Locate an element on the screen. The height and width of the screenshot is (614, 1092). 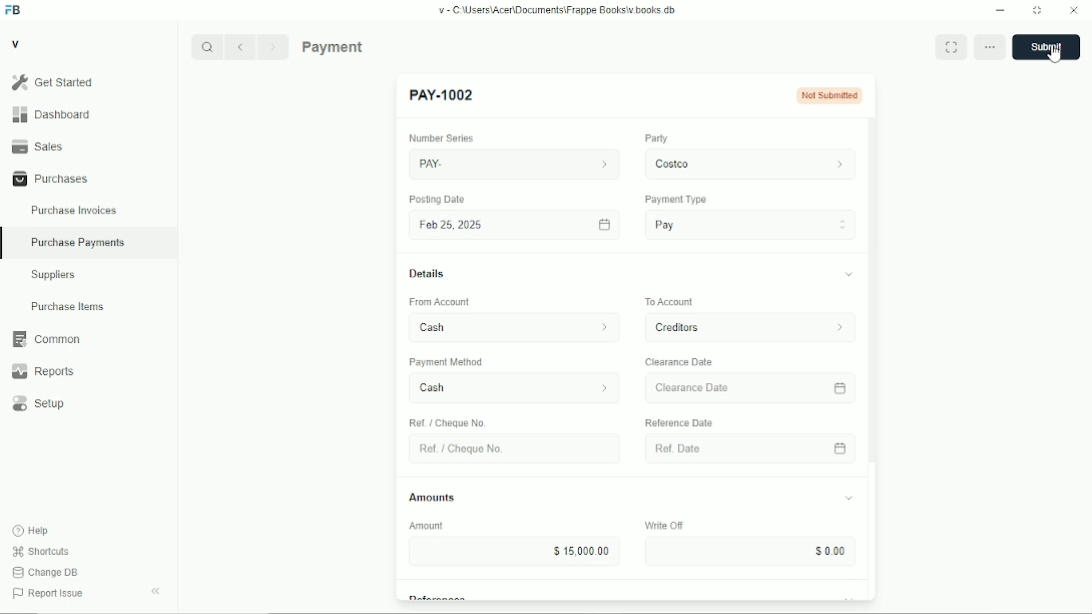
New Entry is located at coordinates (447, 95).